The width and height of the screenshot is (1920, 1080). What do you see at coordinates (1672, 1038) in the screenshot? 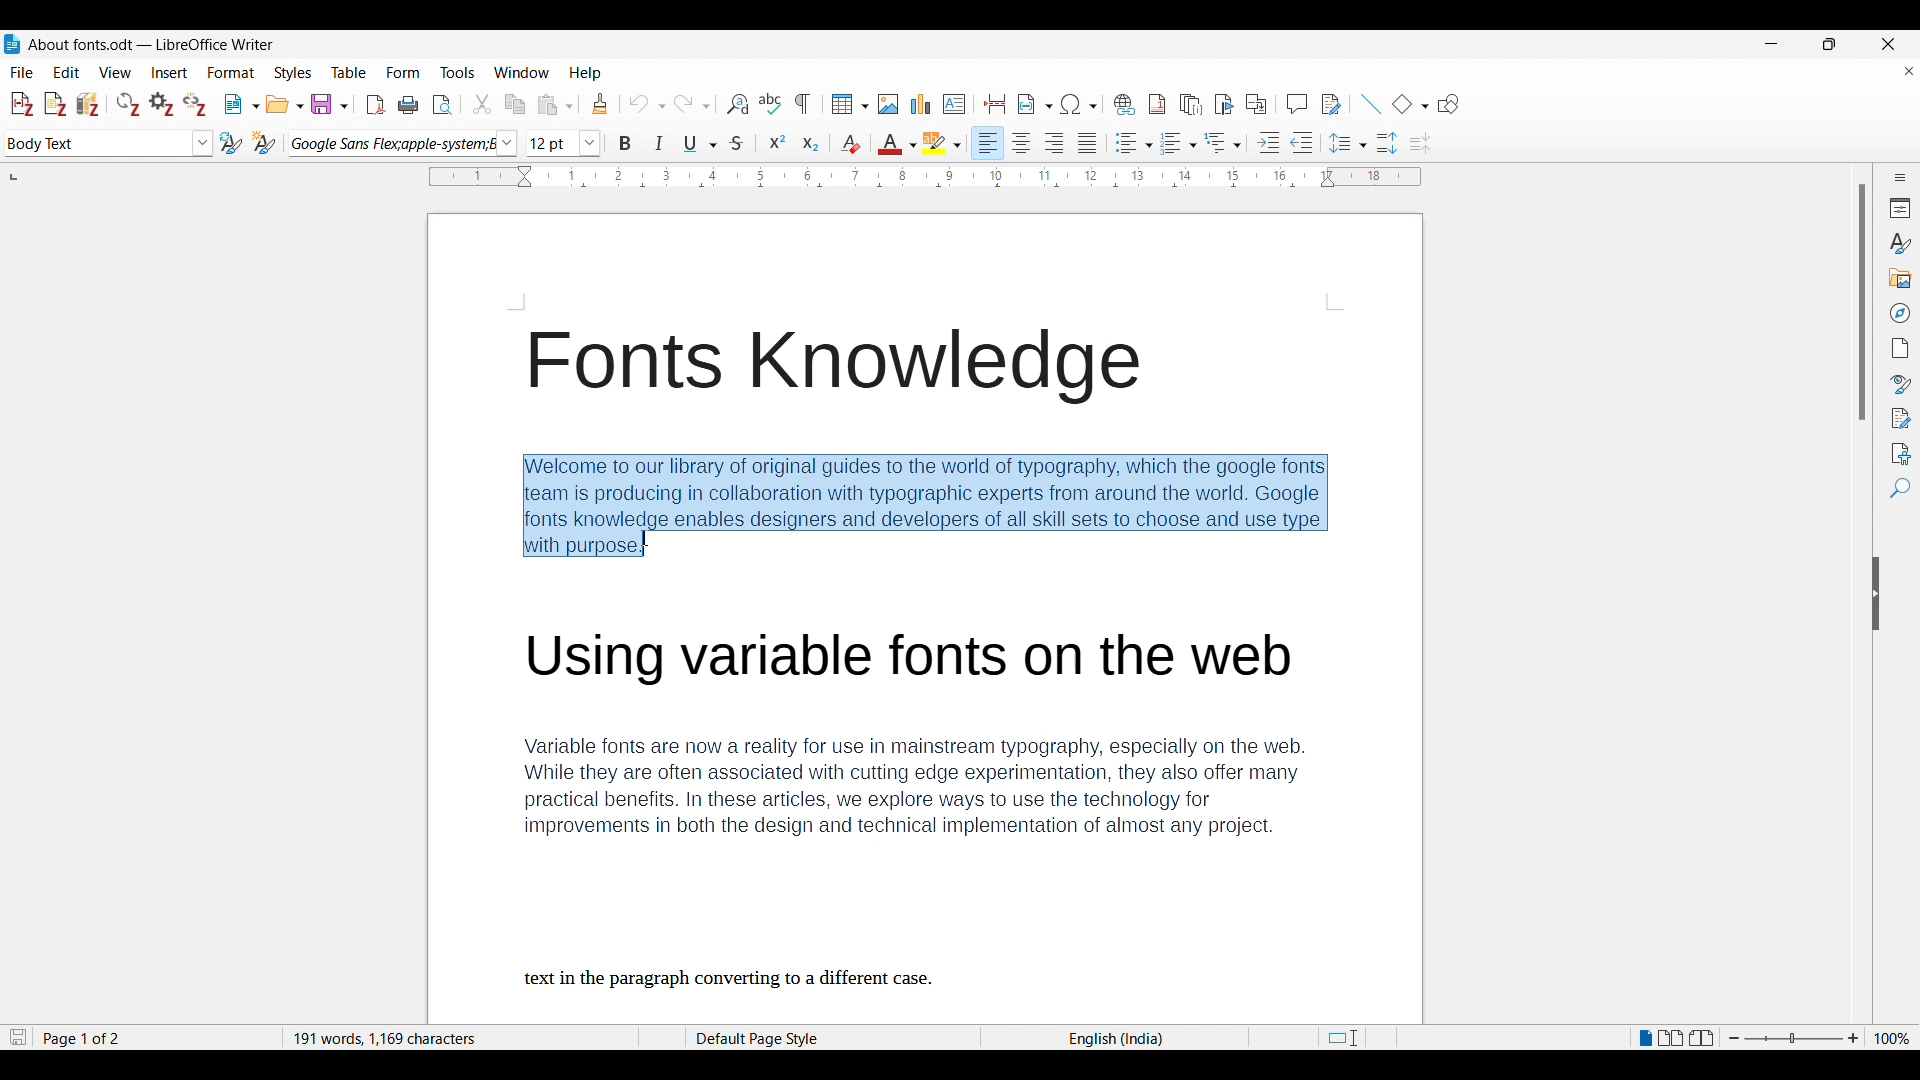
I see `Multiple page view` at bounding box center [1672, 1038].